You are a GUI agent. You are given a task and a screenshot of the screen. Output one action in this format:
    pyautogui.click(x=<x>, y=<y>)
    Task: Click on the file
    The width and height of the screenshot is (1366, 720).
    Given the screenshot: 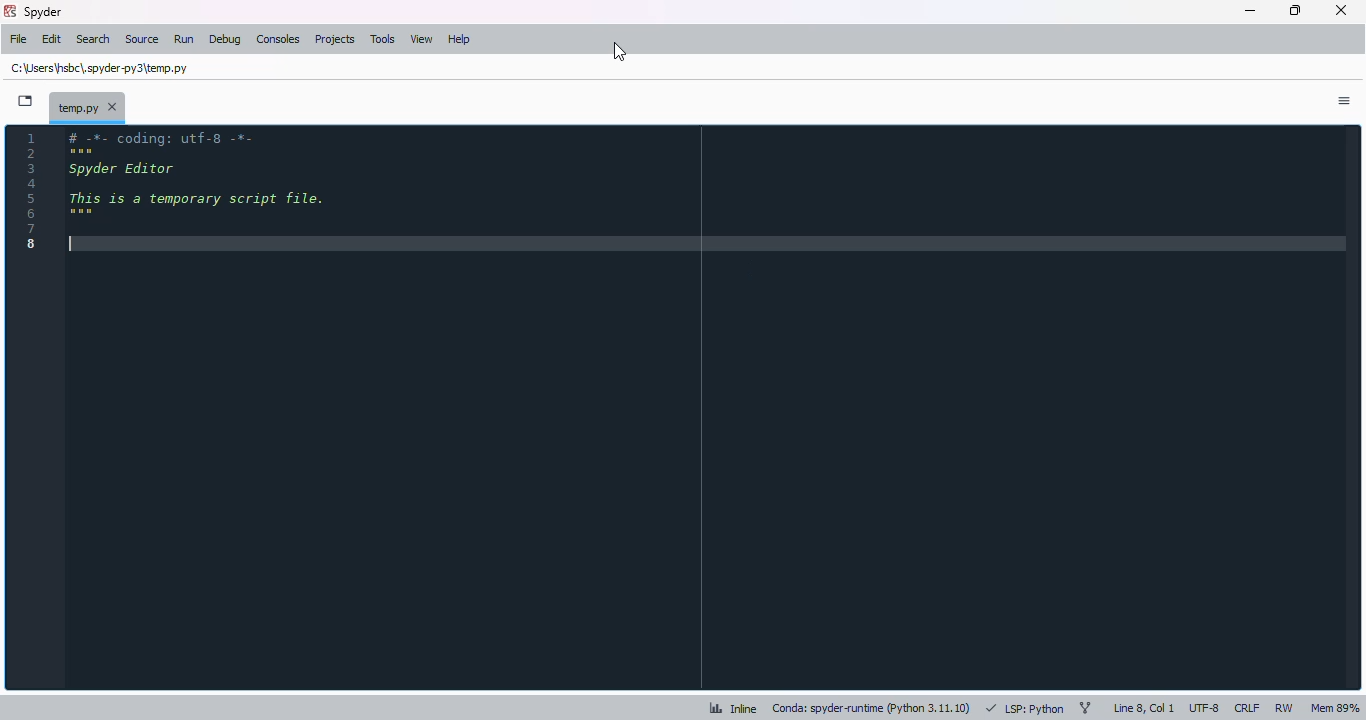 What is the action you would take?
    pyautogui.click(x=19, y=39)
    